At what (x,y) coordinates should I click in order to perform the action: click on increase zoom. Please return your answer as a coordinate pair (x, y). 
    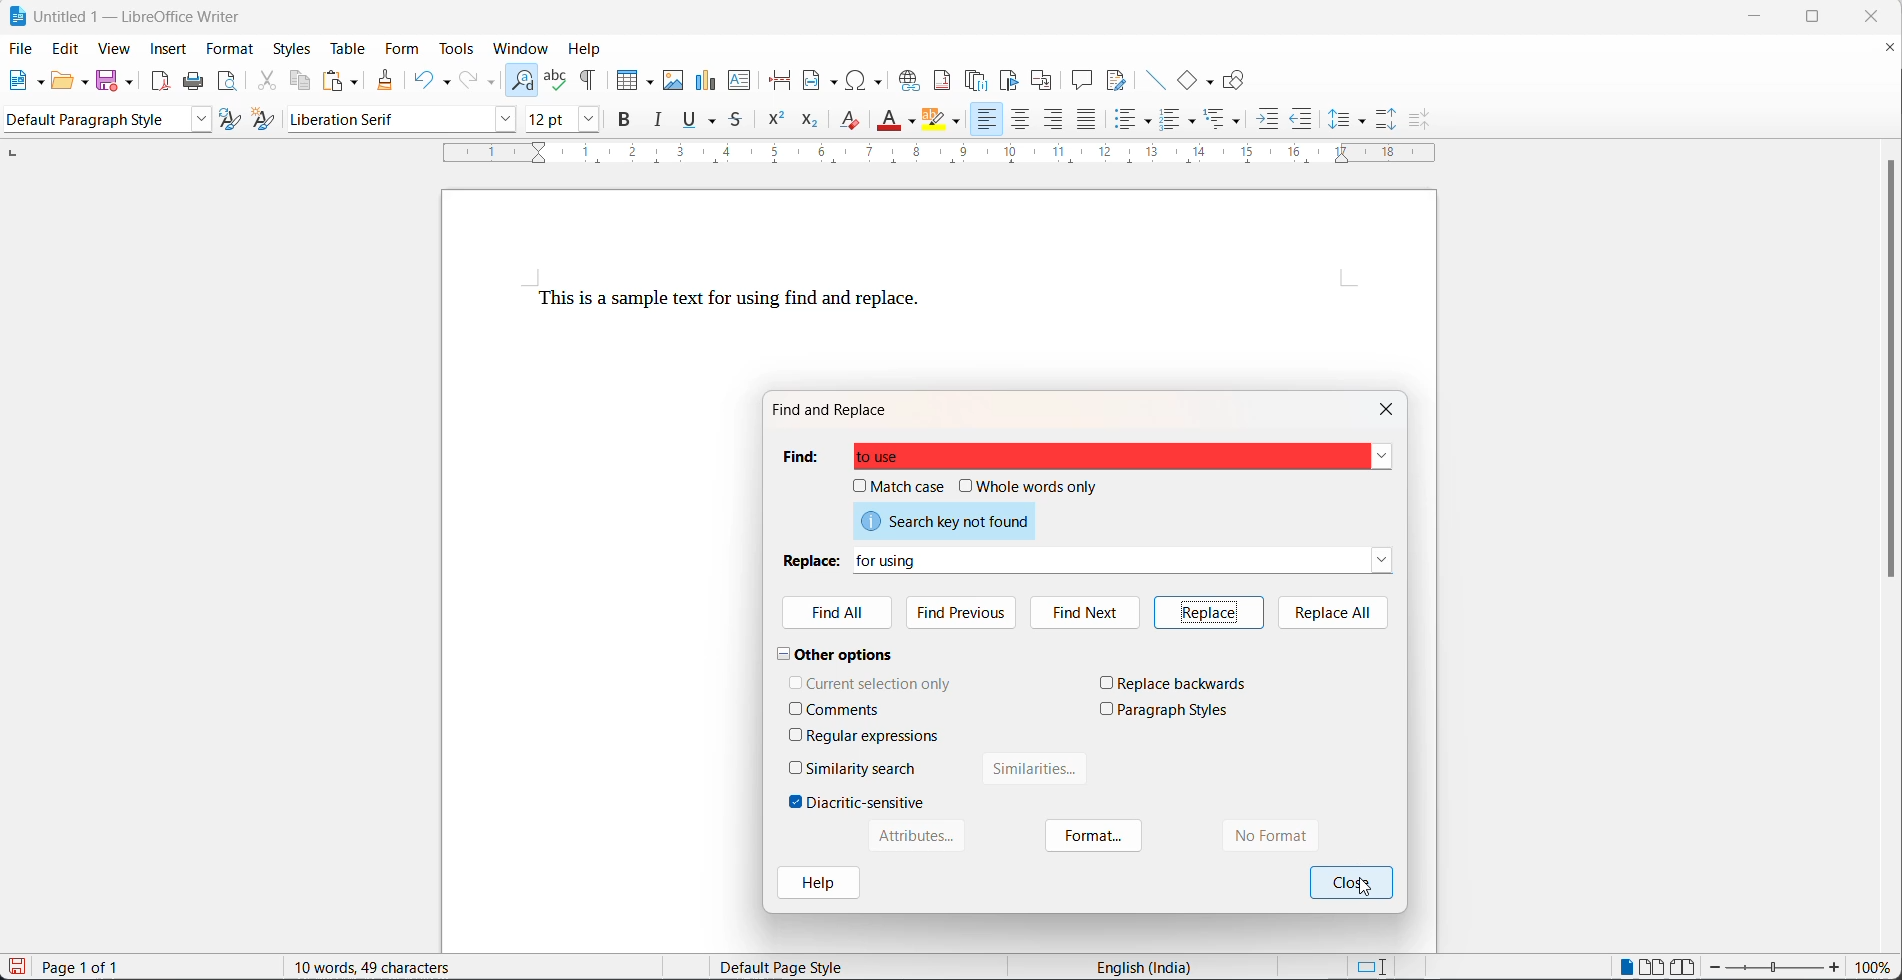
    Looking at the image, I should click on (1837, 969).